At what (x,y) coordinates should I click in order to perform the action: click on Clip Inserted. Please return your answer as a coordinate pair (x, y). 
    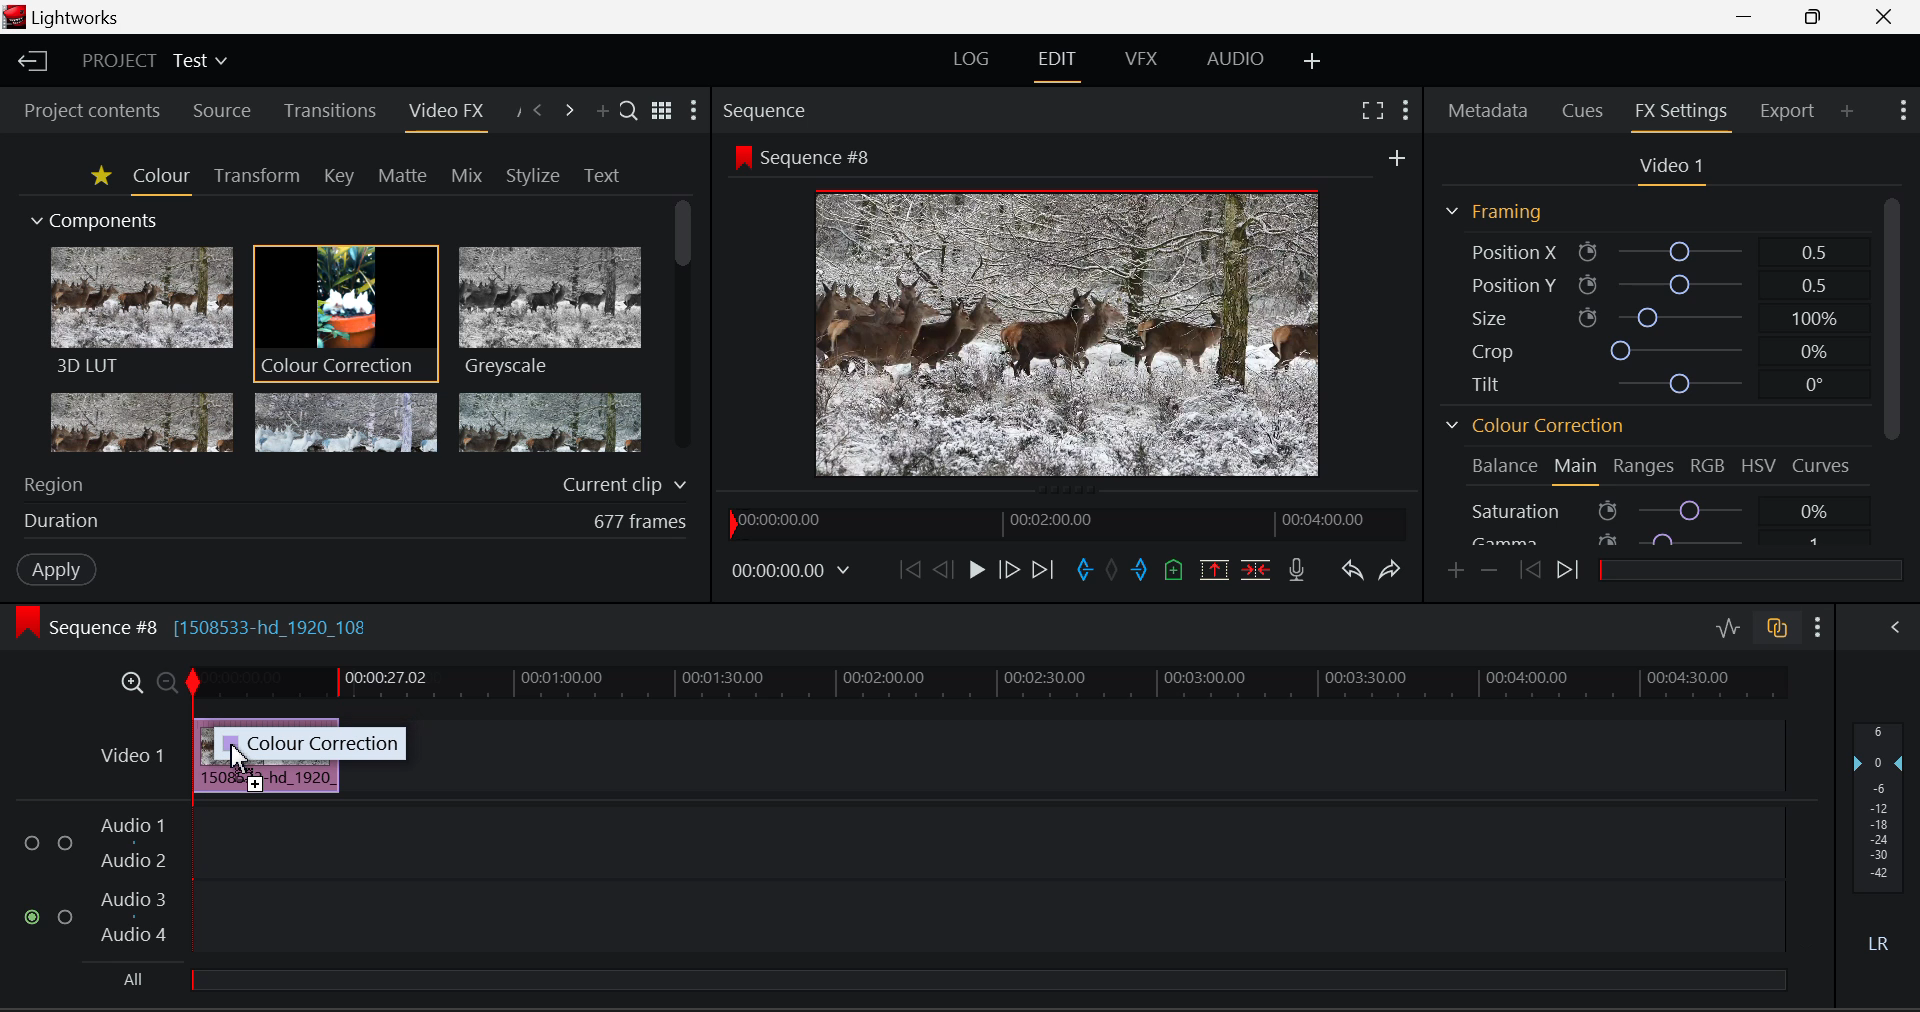
    Looking at the image, I should click on (266, 781).